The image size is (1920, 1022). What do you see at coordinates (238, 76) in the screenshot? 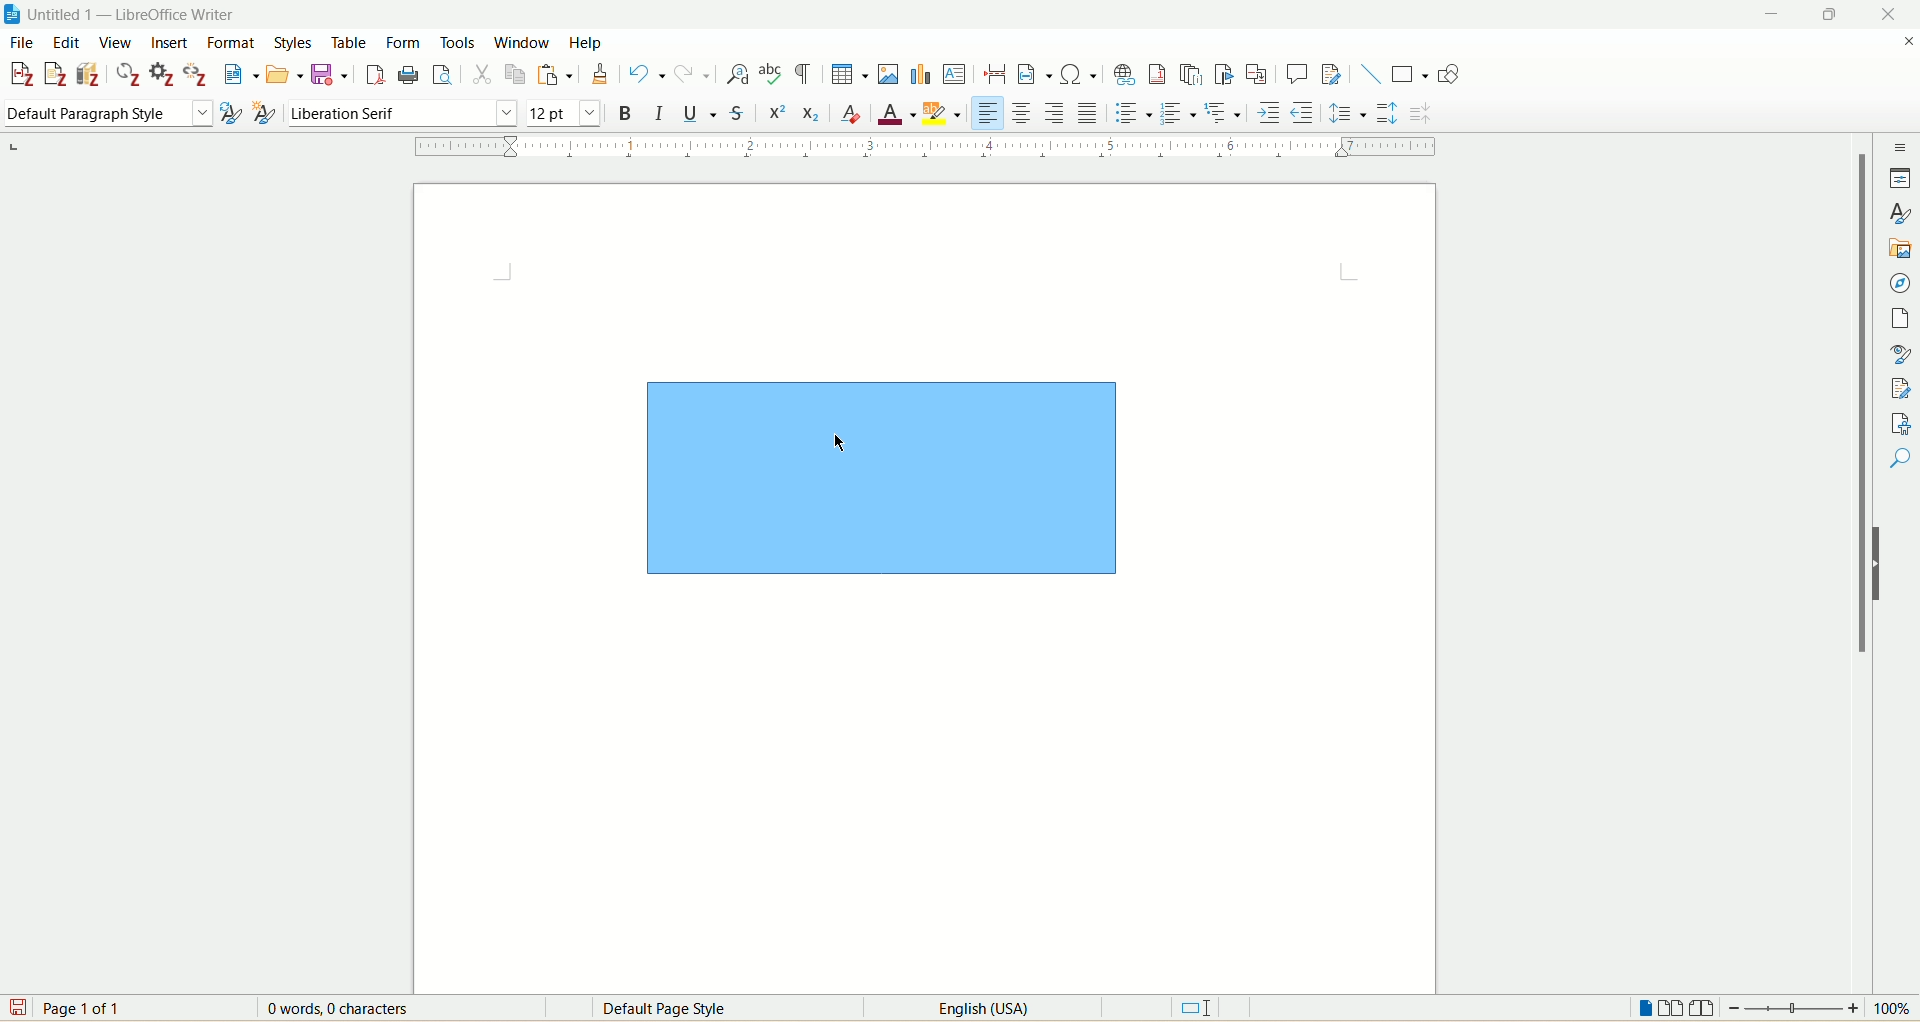
I see `new` at bounding box center [238, 76].